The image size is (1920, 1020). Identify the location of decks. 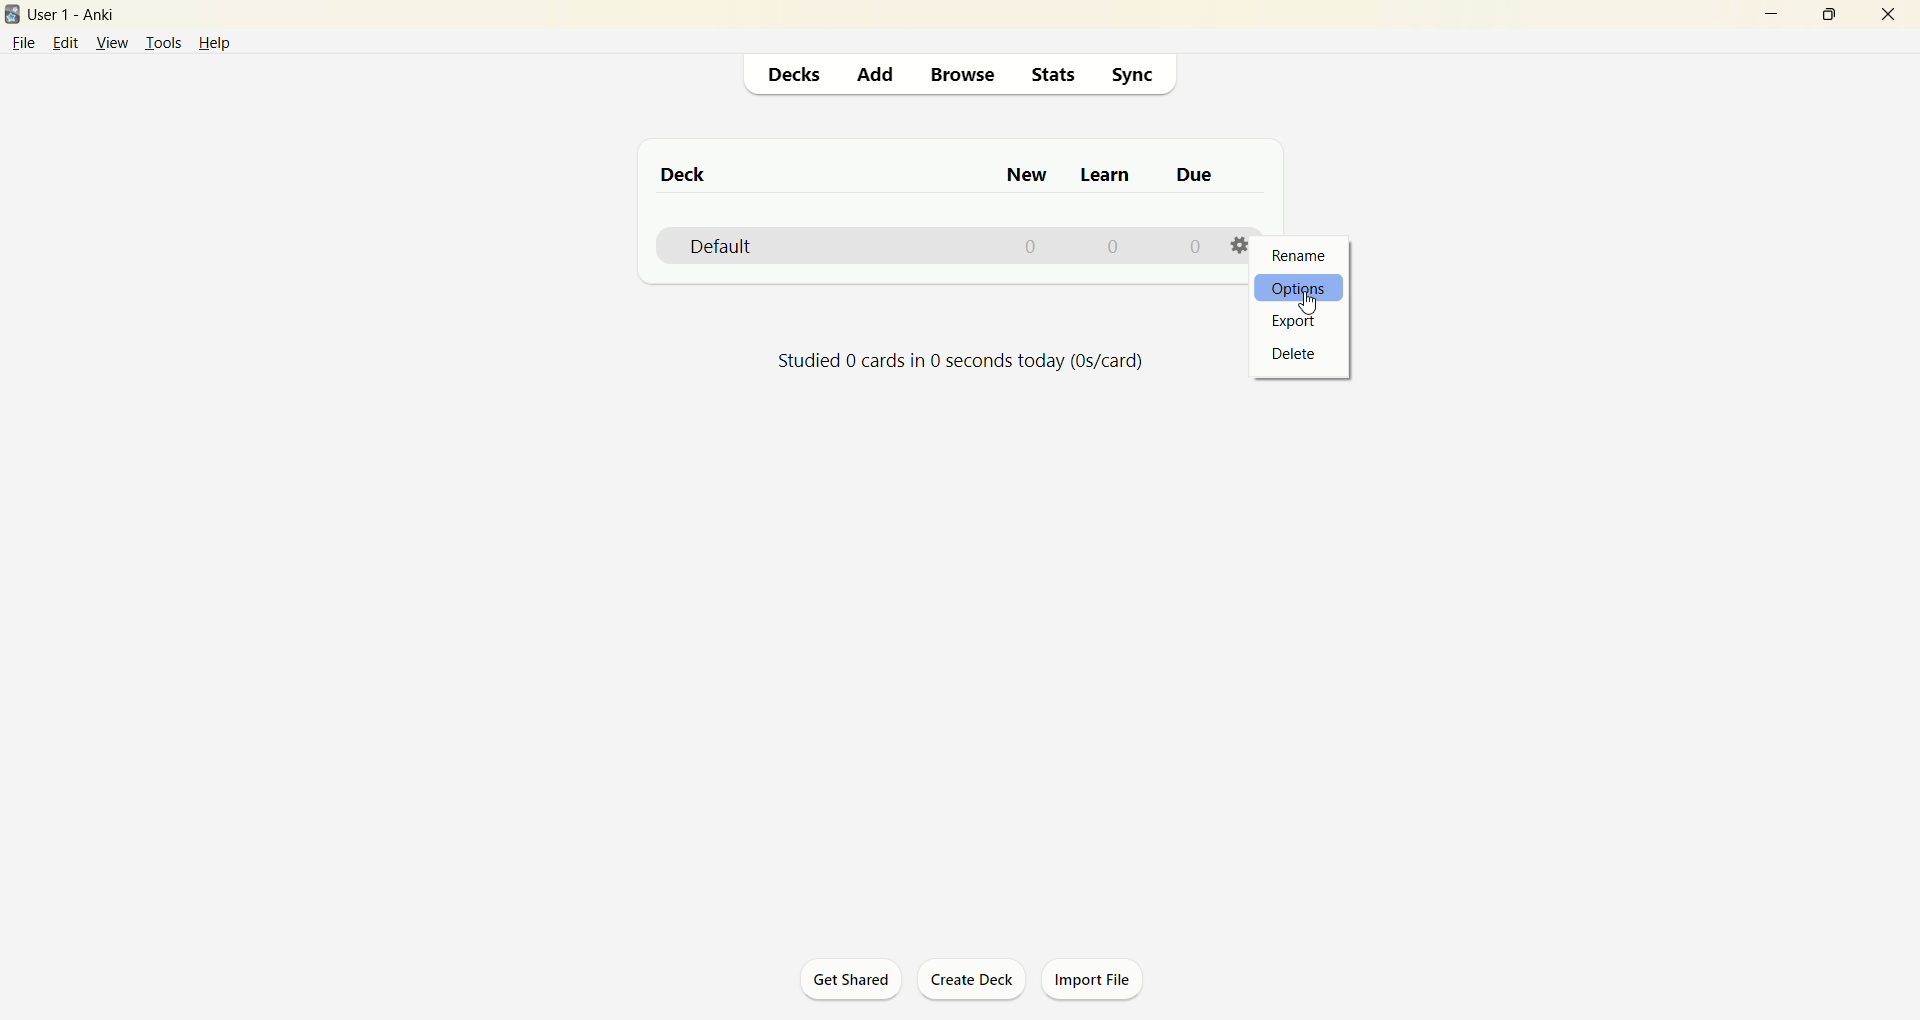
(789, 78).